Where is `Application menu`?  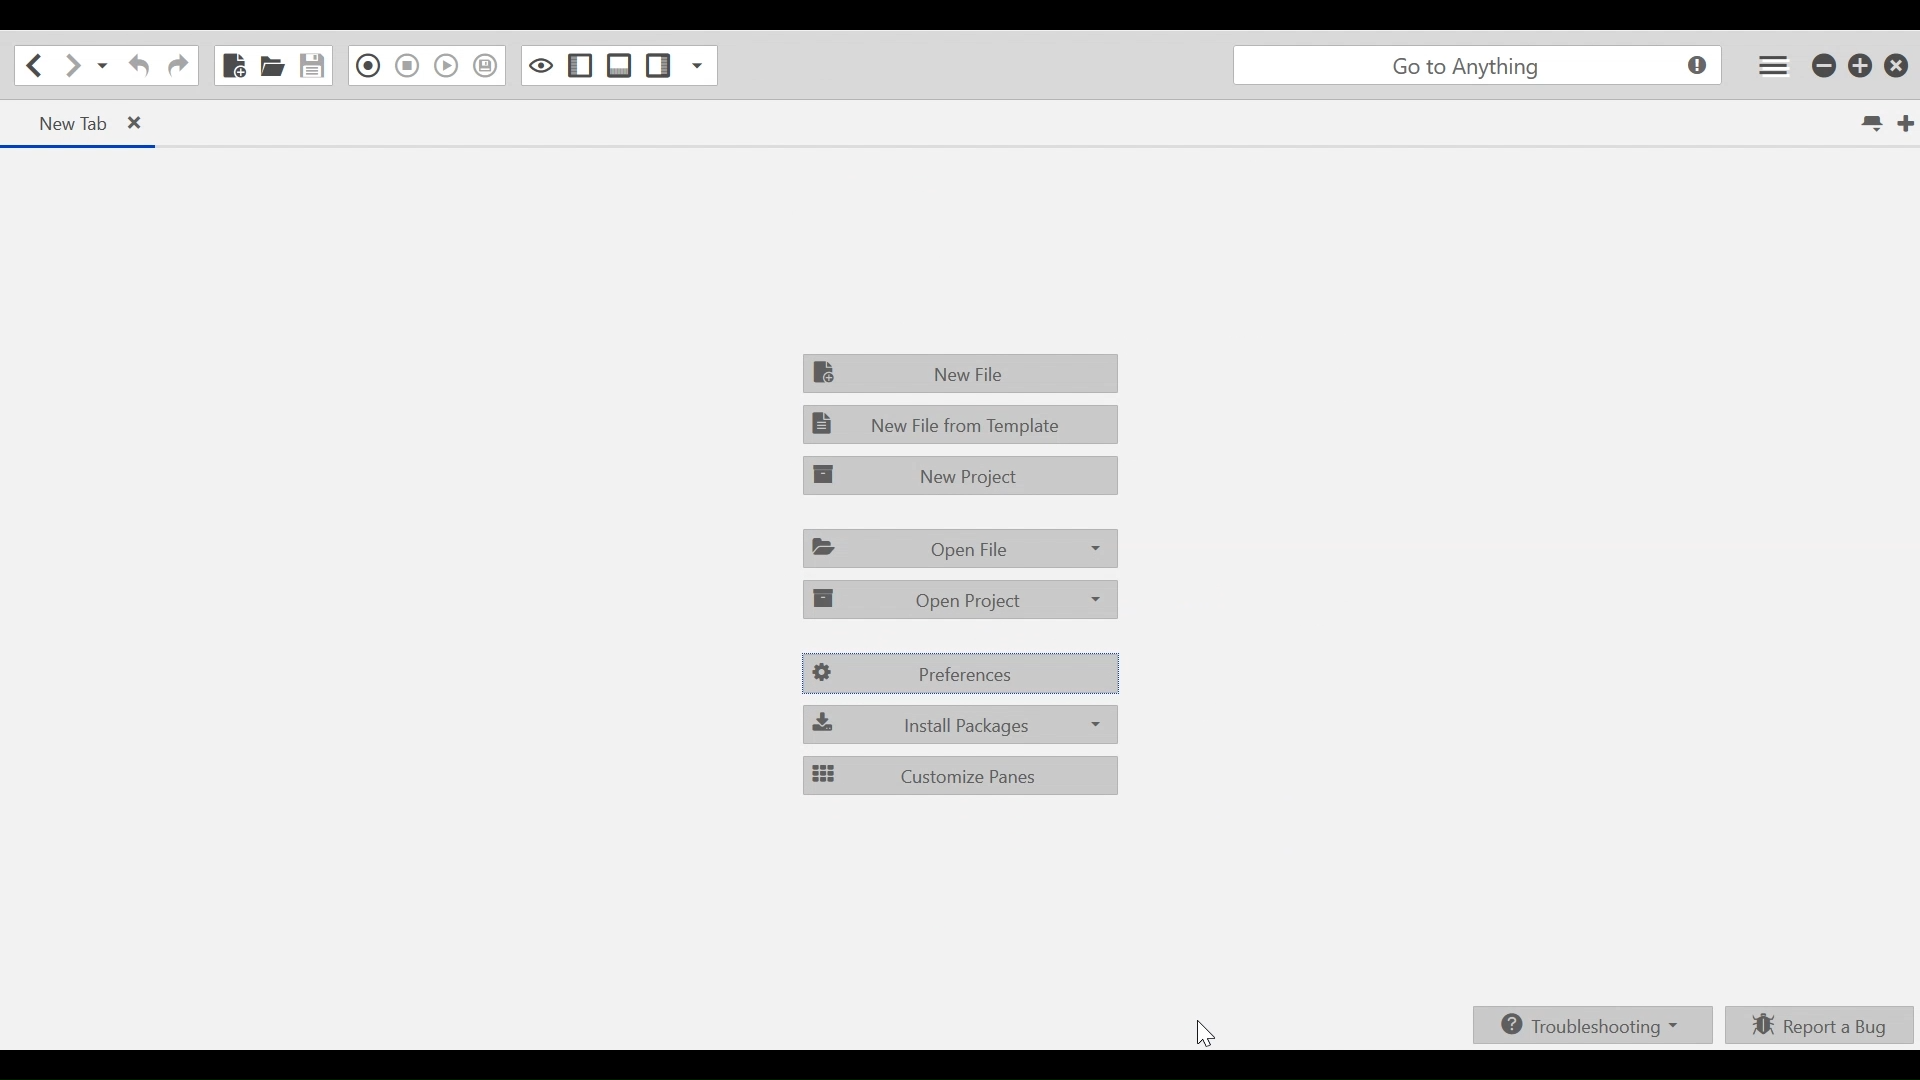
Application menu is located at coordinates (1769, 66).